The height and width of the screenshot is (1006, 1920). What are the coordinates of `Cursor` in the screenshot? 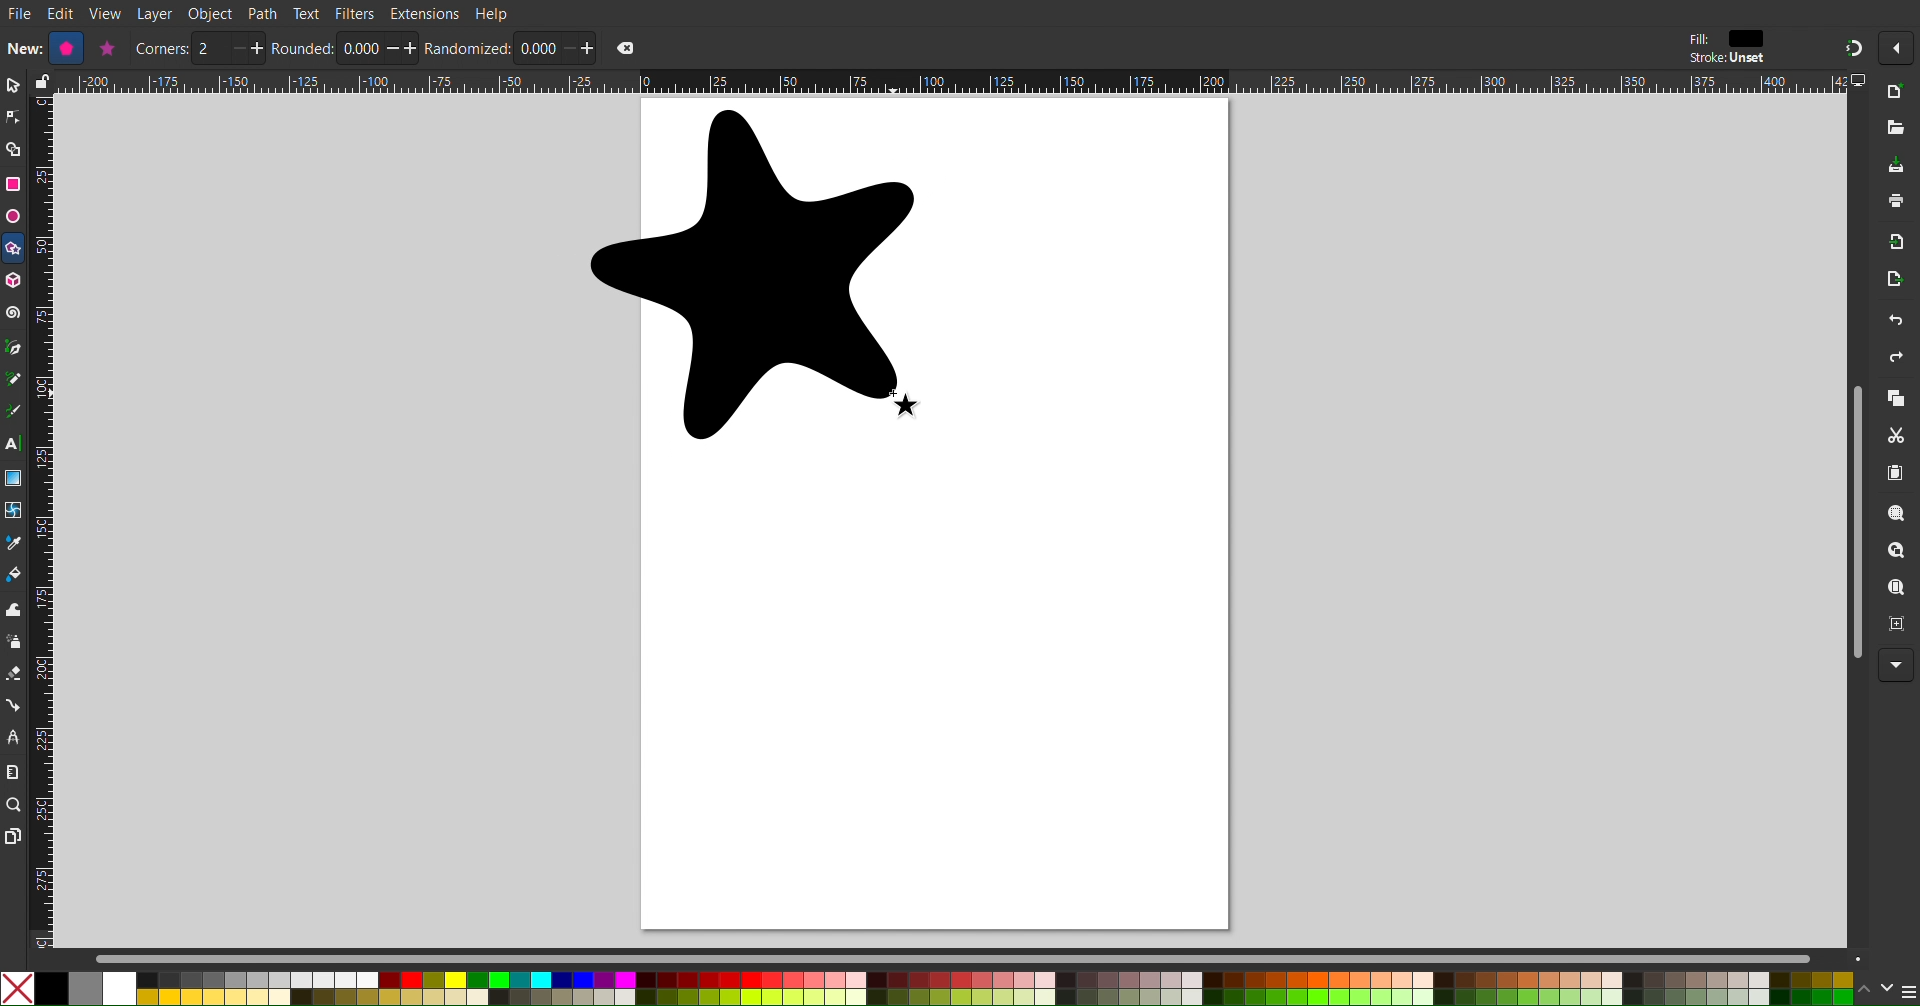 It's located at (911, 406).